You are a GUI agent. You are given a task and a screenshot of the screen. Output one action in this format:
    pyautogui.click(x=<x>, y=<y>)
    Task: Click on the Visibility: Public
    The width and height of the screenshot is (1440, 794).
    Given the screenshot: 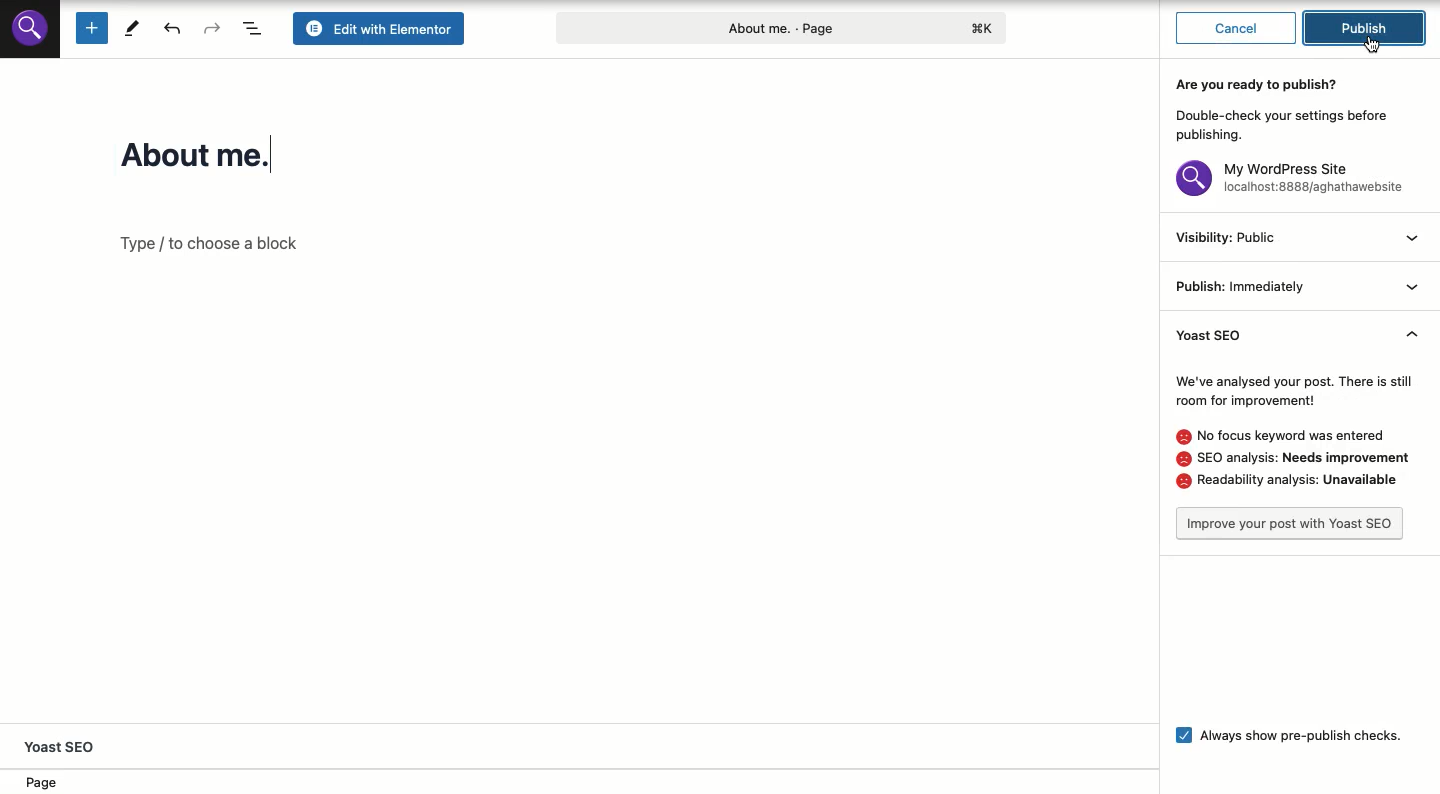 What is the action you would take?
    pyautogui.click(x=1226, y=238)
    